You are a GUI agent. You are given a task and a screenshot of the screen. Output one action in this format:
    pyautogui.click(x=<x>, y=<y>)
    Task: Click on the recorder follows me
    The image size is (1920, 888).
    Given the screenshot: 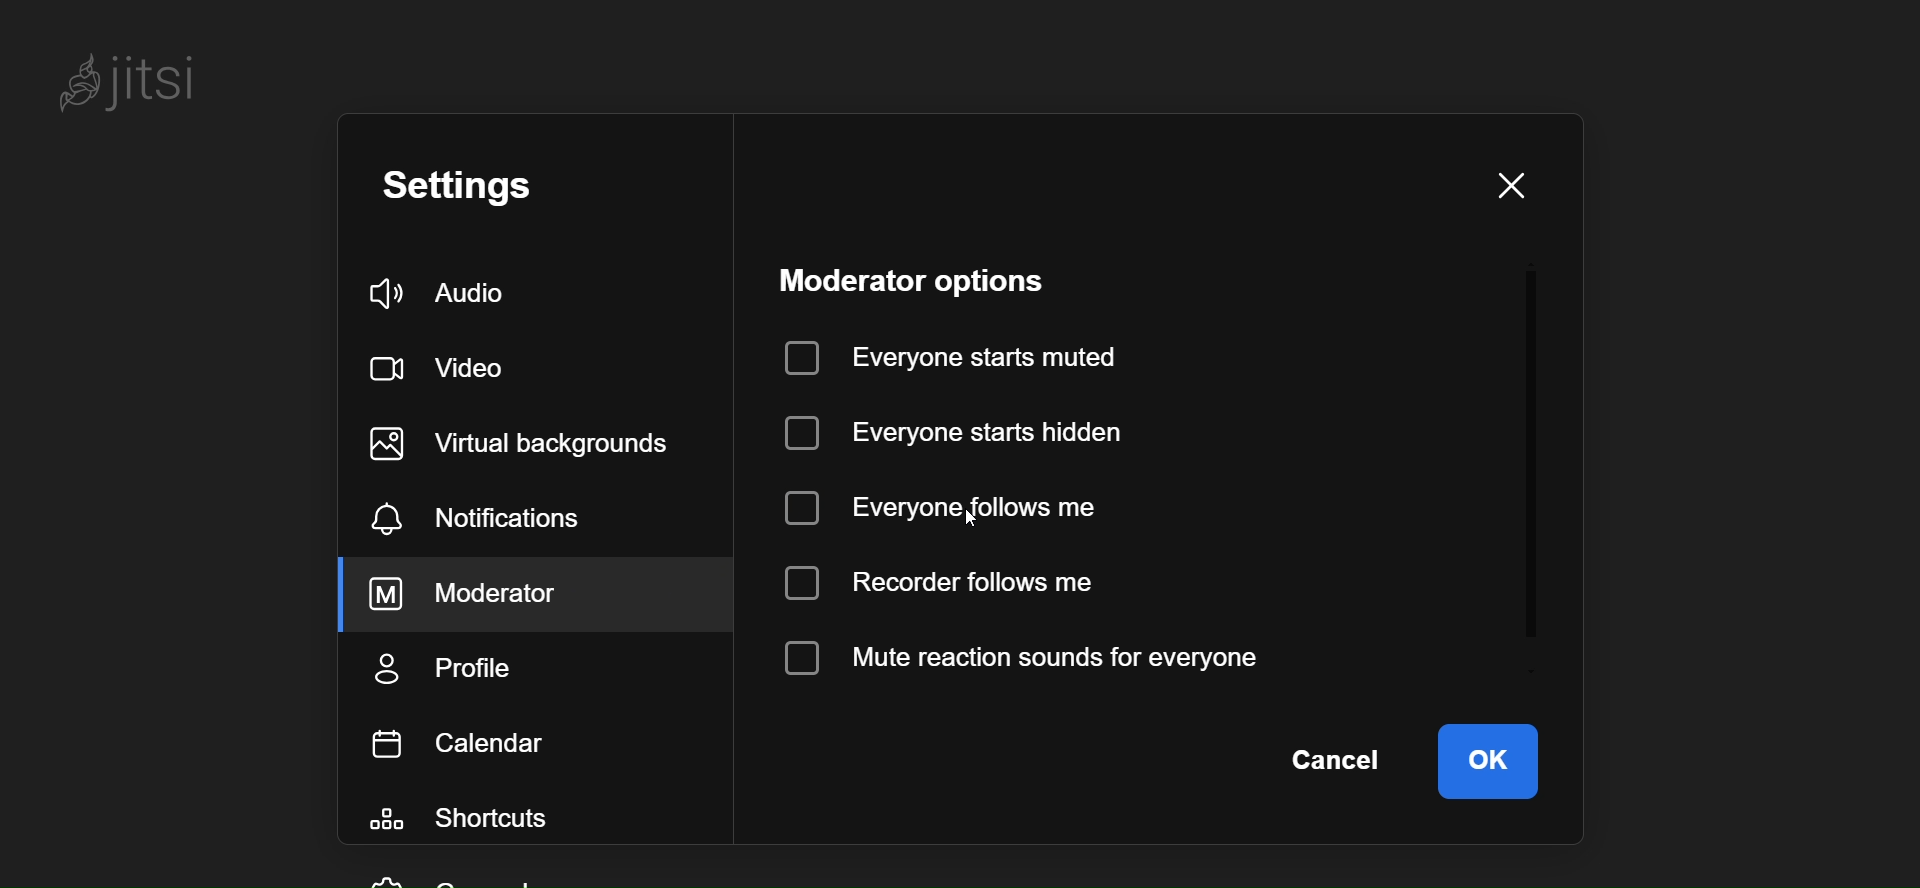 What is the action you would take?
    pyautogui.click(x=946, y=583)
    